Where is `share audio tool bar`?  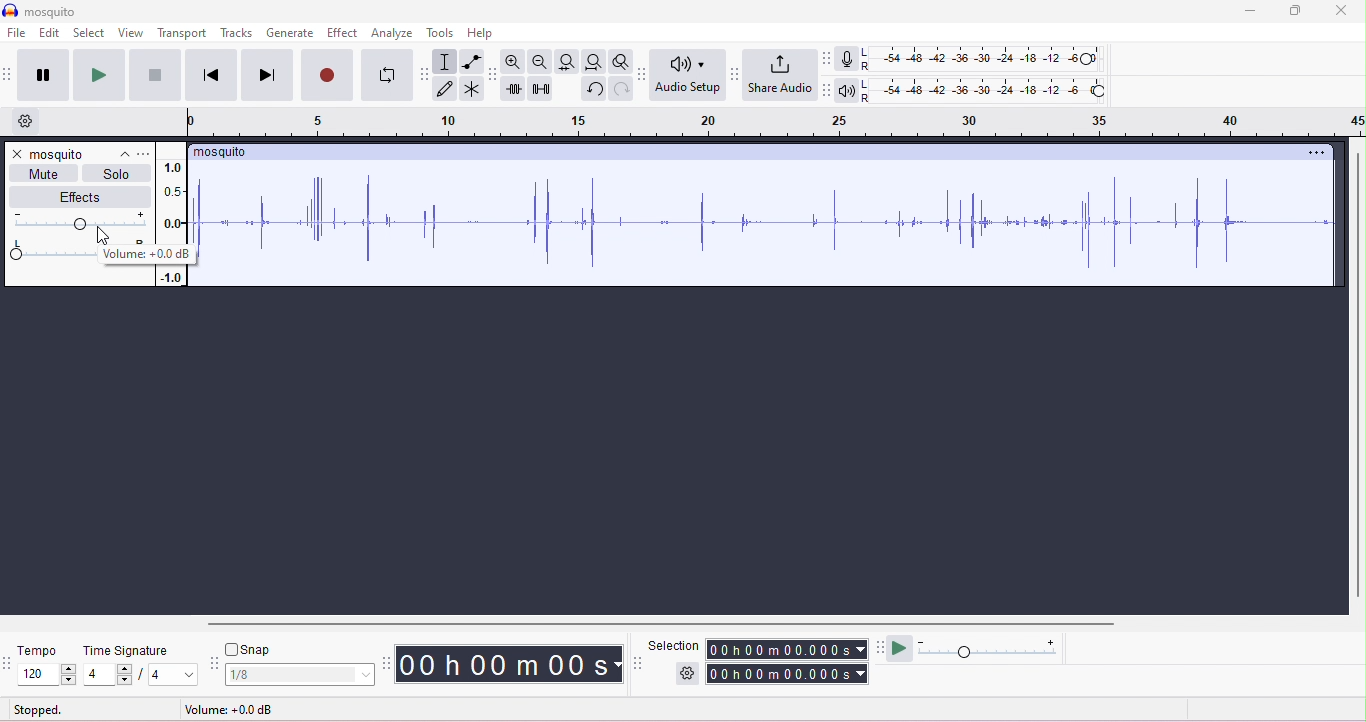 share audio tool bar is located at coordinates (734, 74).